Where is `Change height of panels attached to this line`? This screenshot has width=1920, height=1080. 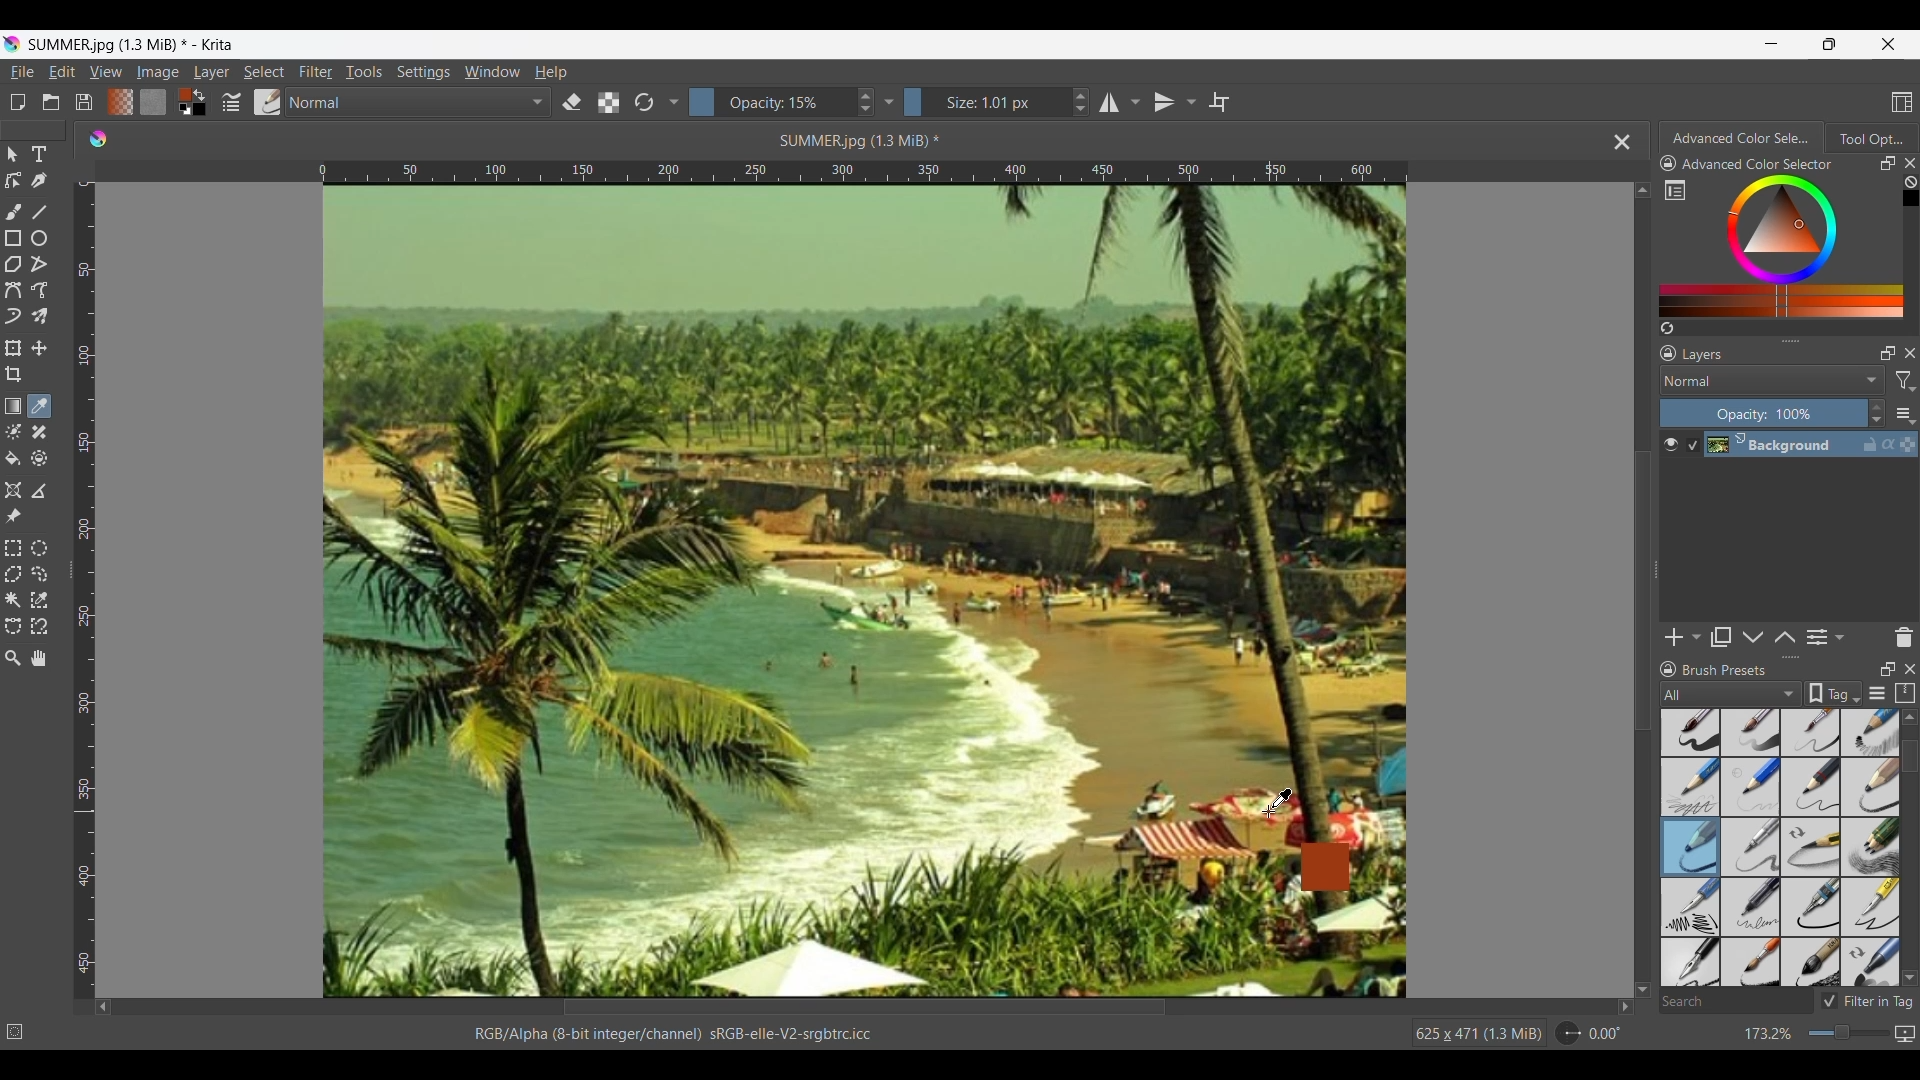 Change height of panels attached to this line is located at coordinates (1791, 657).